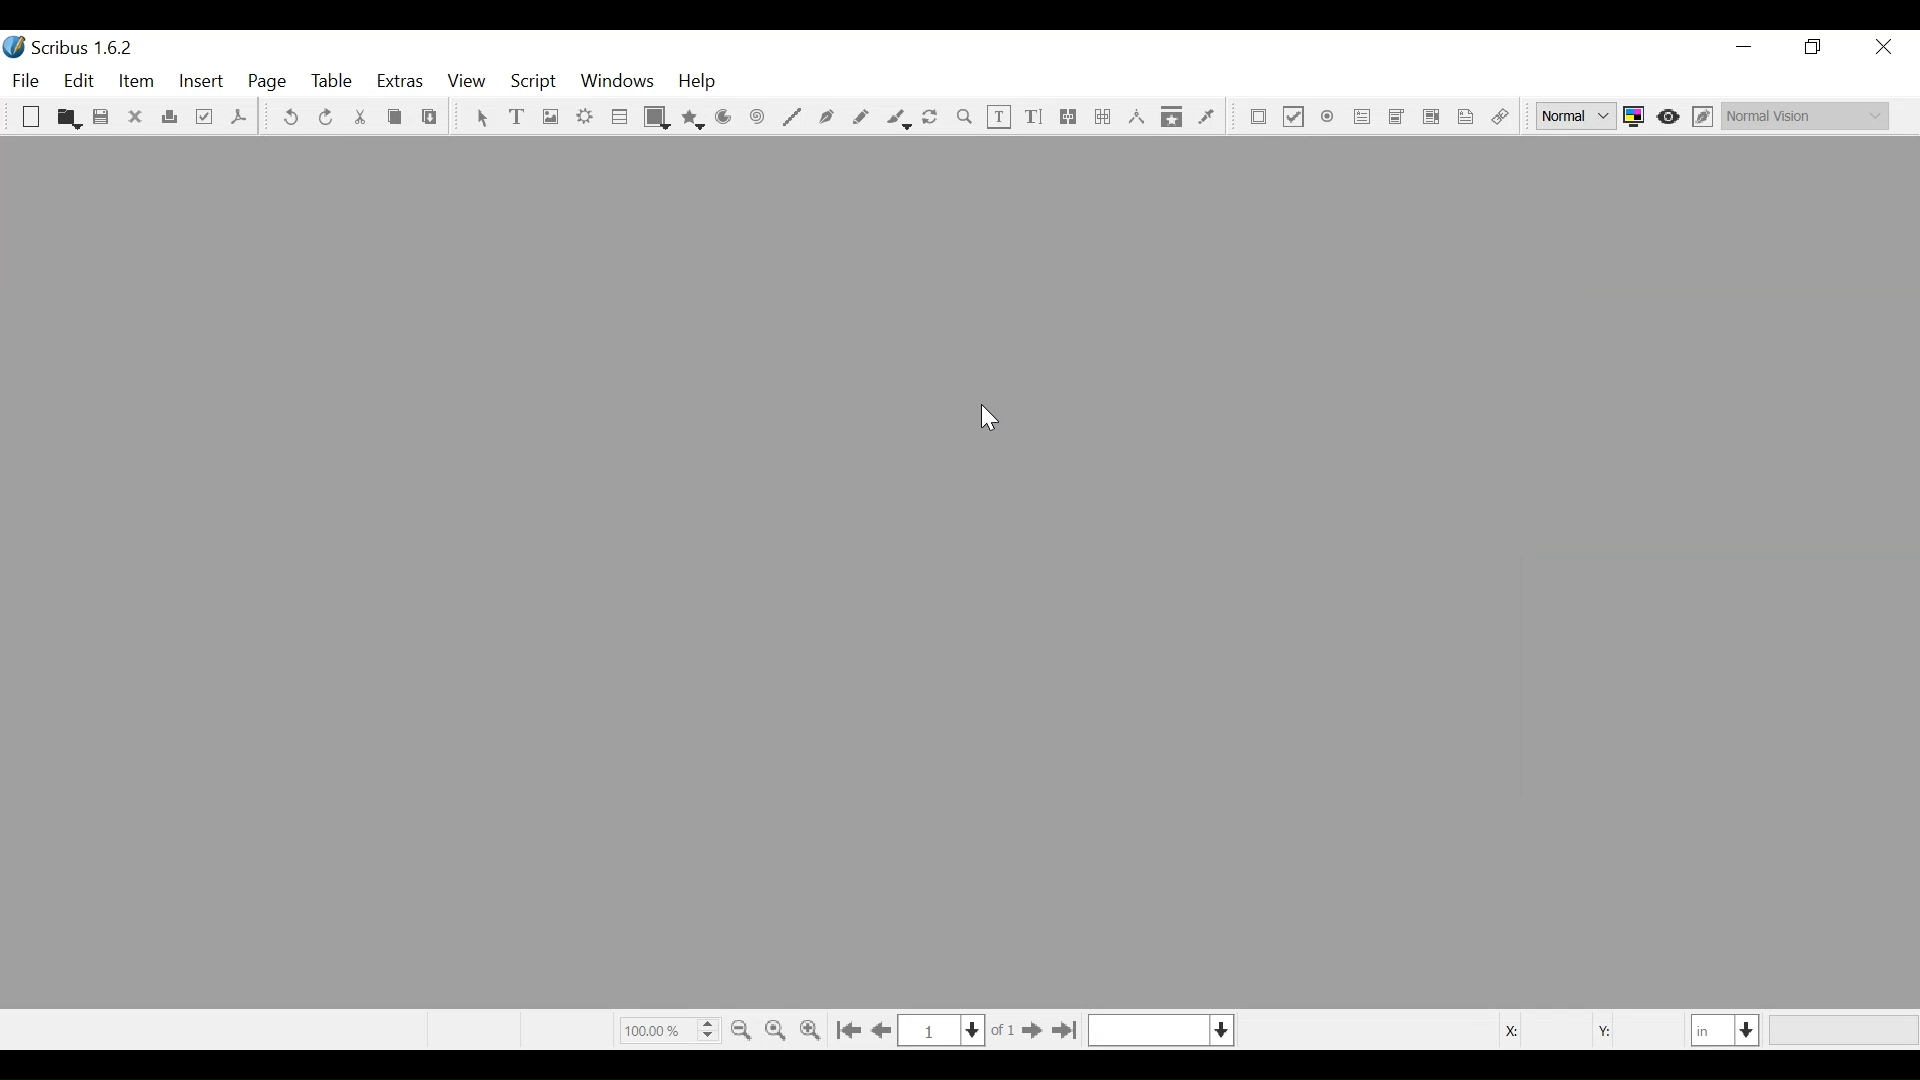 The image size is (1920, 1080). I want to click on Edit in Preview mode, so click(1705, 116).